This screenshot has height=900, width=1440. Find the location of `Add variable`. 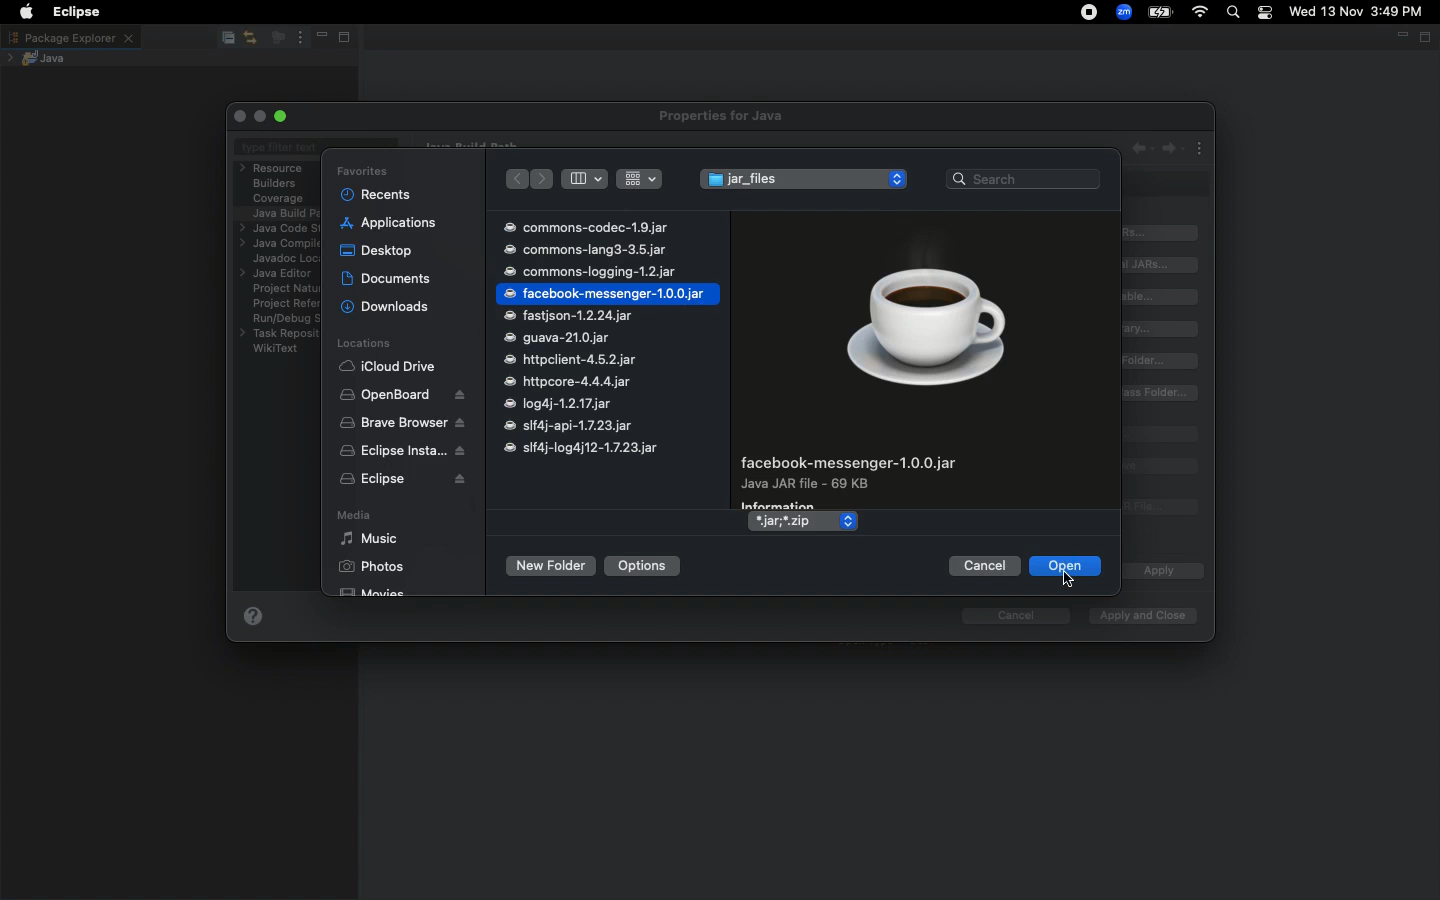

Add variable is located at coordinates (1164, 297).